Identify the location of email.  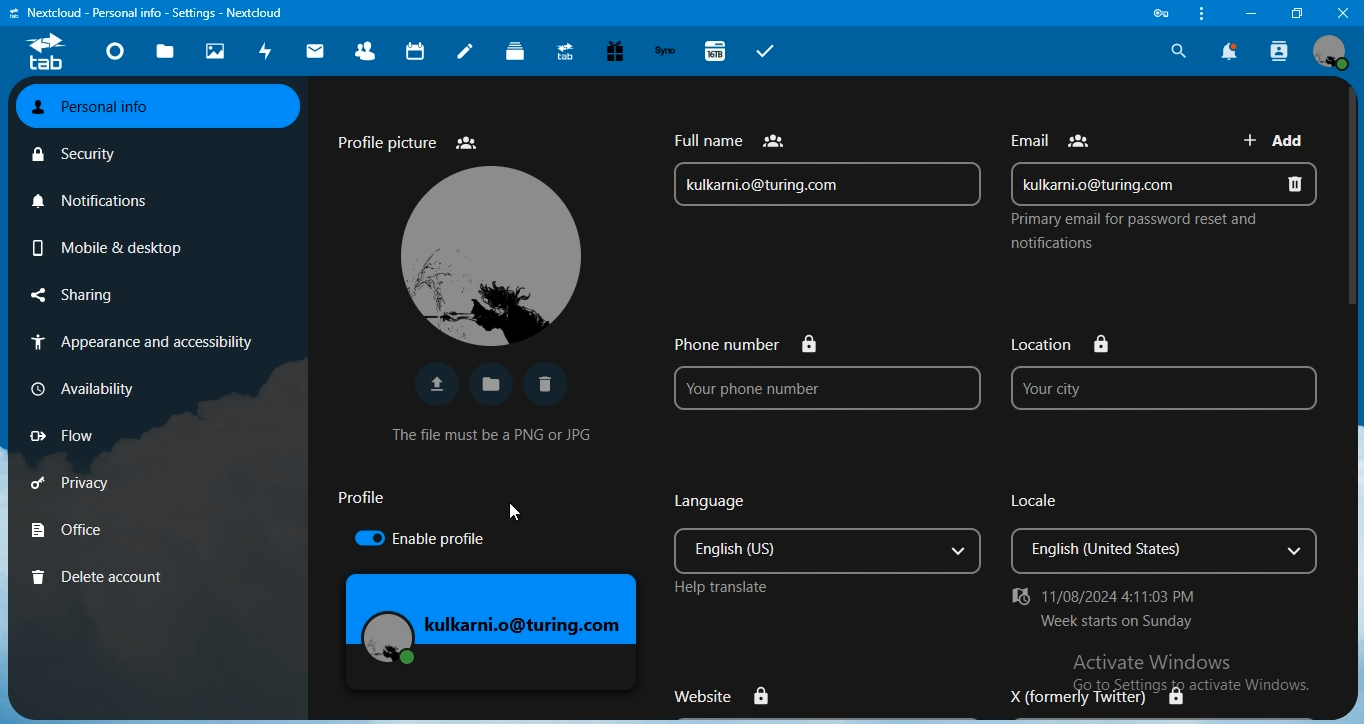
(1165, 181).